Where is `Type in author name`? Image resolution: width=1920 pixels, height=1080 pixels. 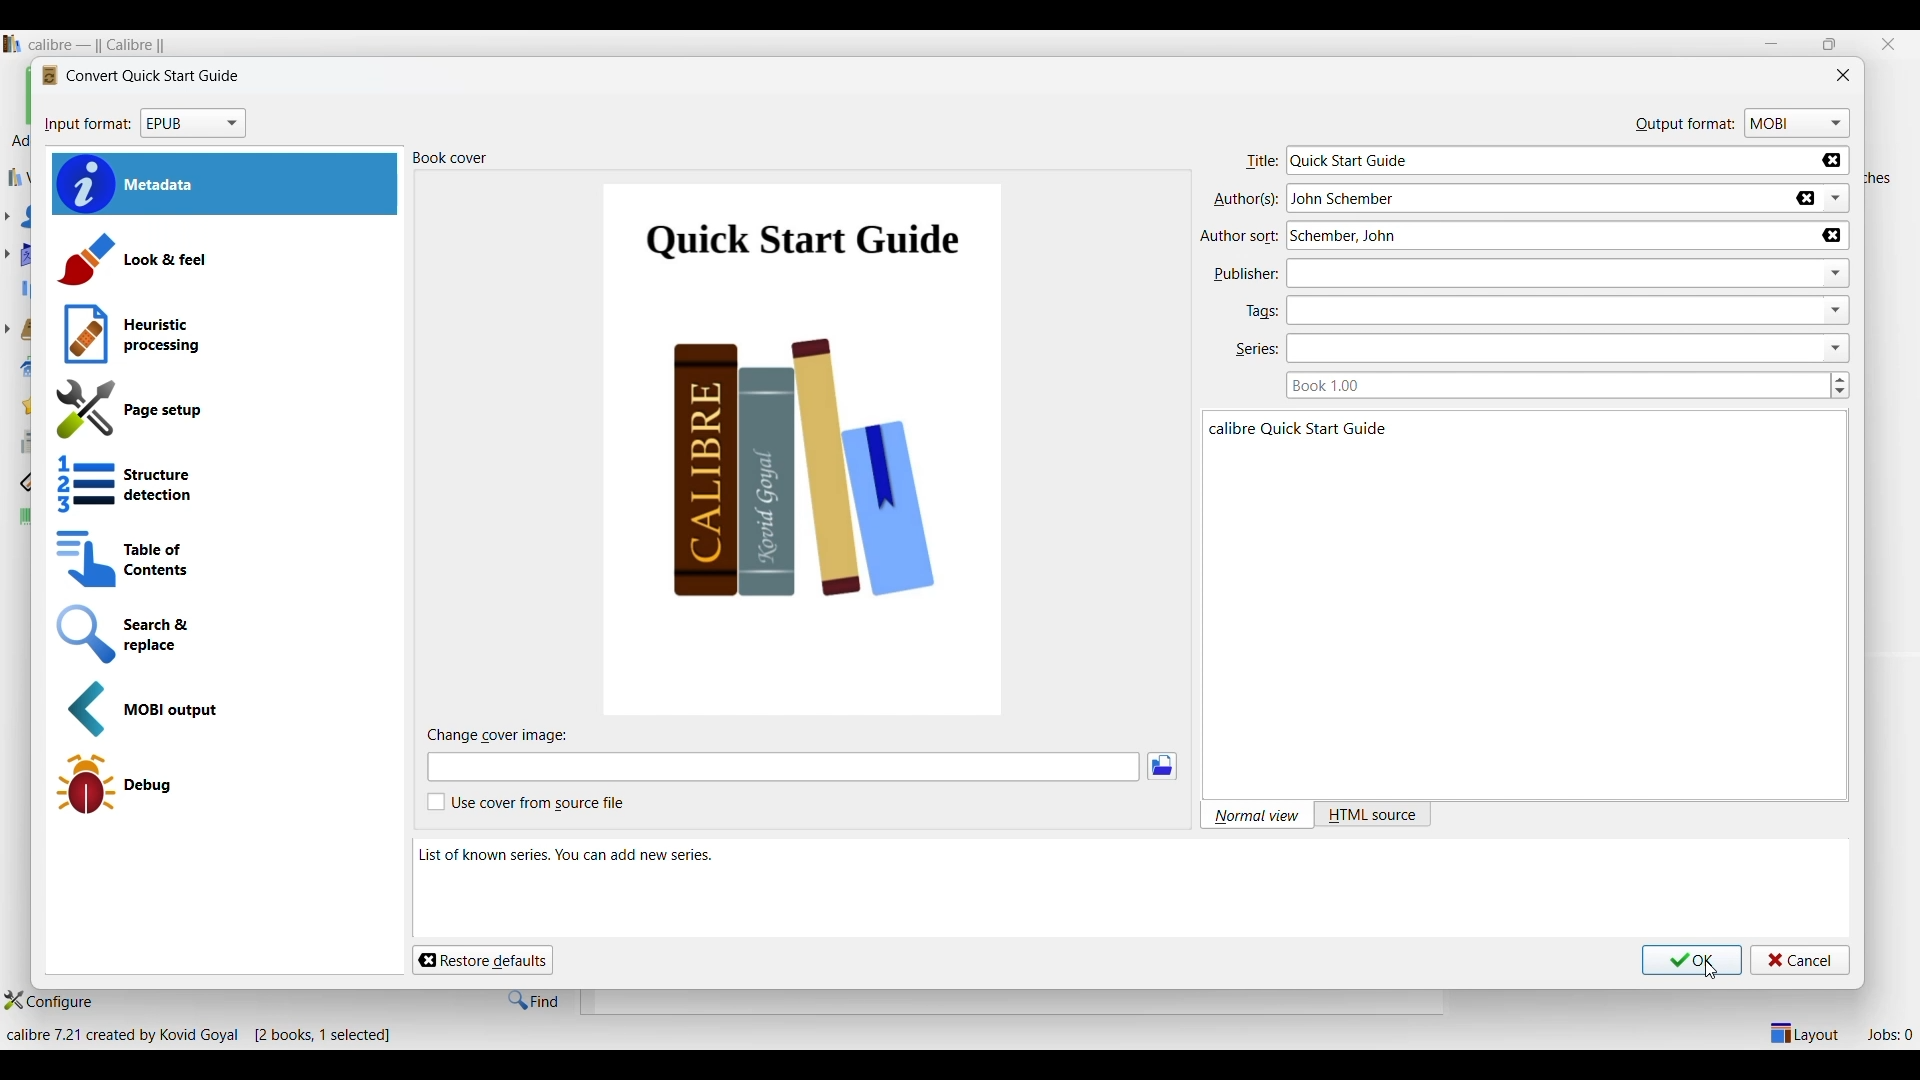
Type in author name is located at coordinates (1544, 236).